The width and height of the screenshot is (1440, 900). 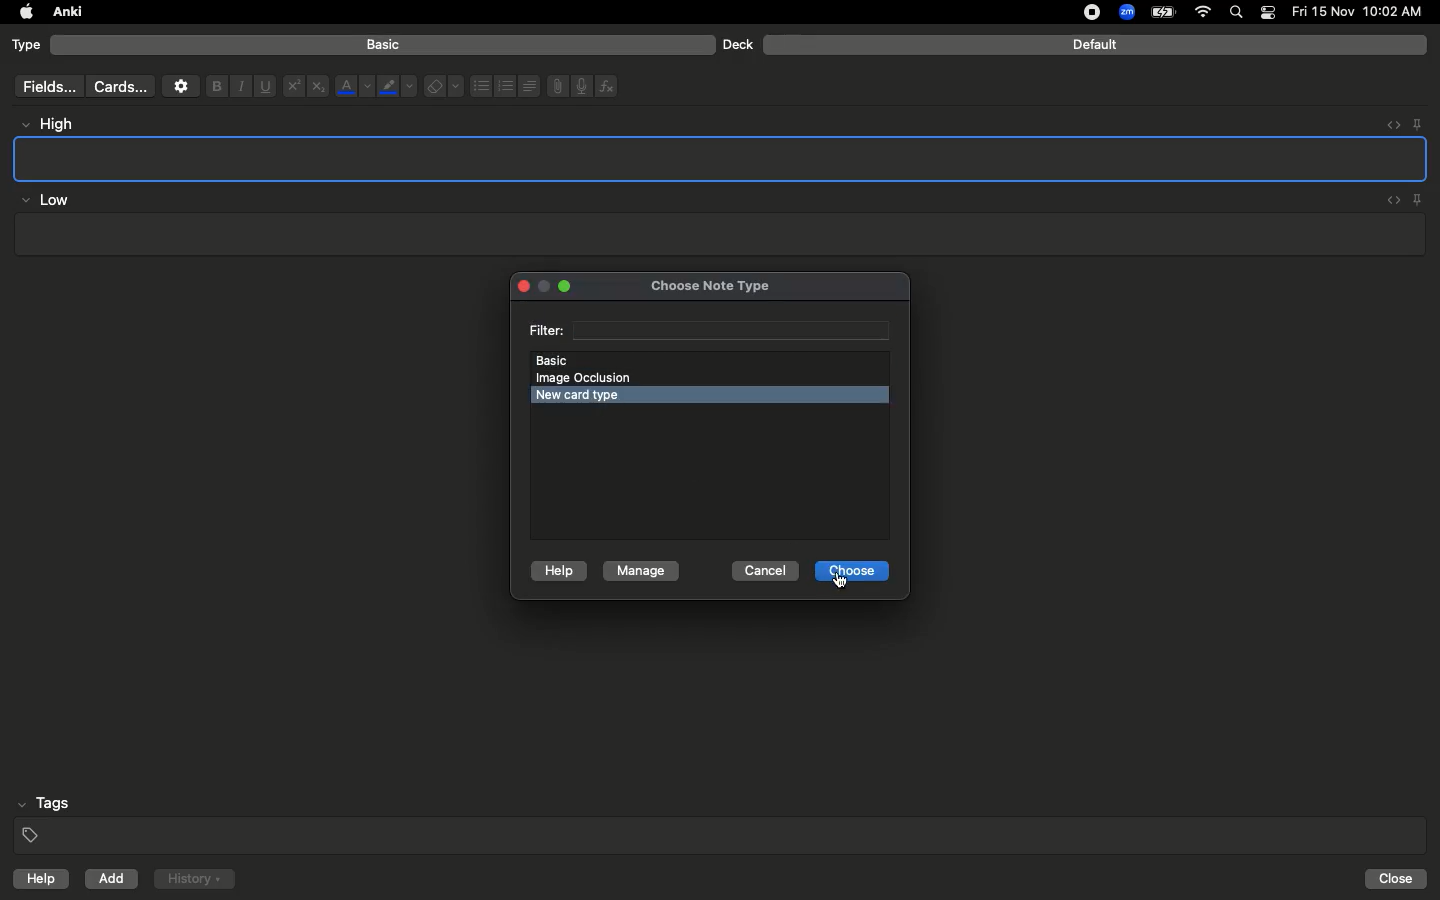 I want to click on Numbered bullets, so click(x=506, y=86).